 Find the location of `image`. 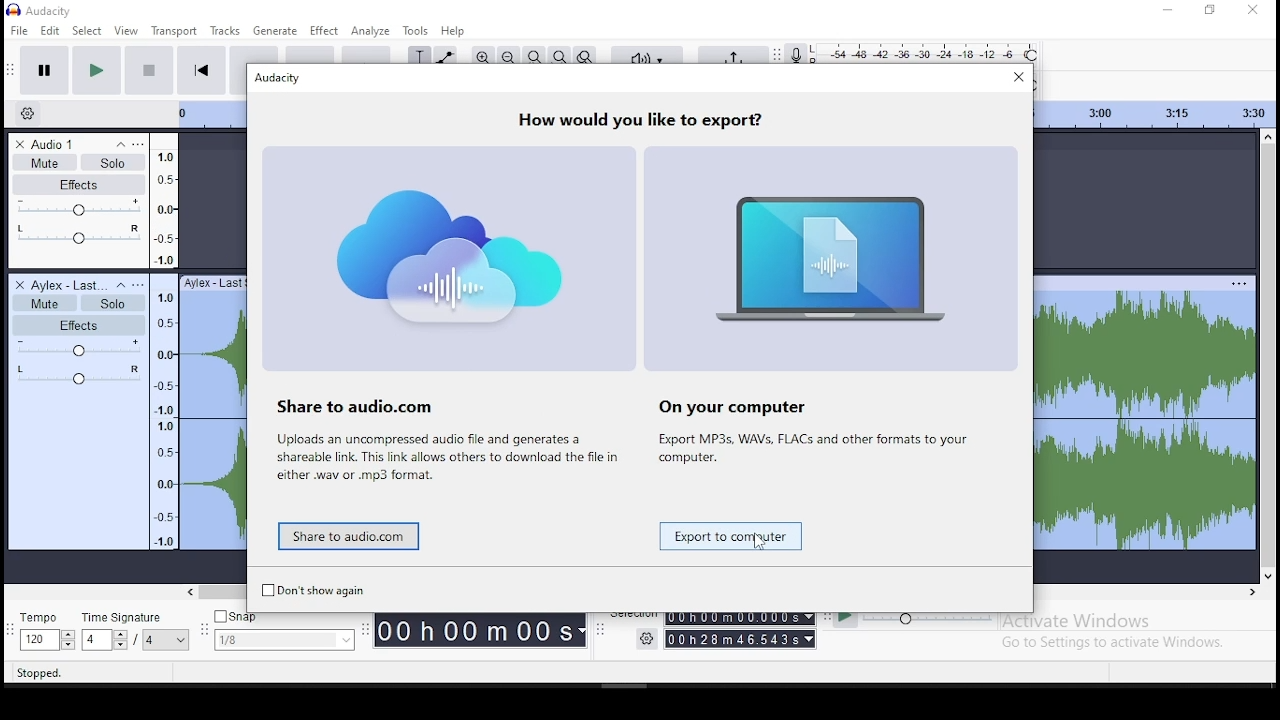

image is located at coordinates (446, 259).